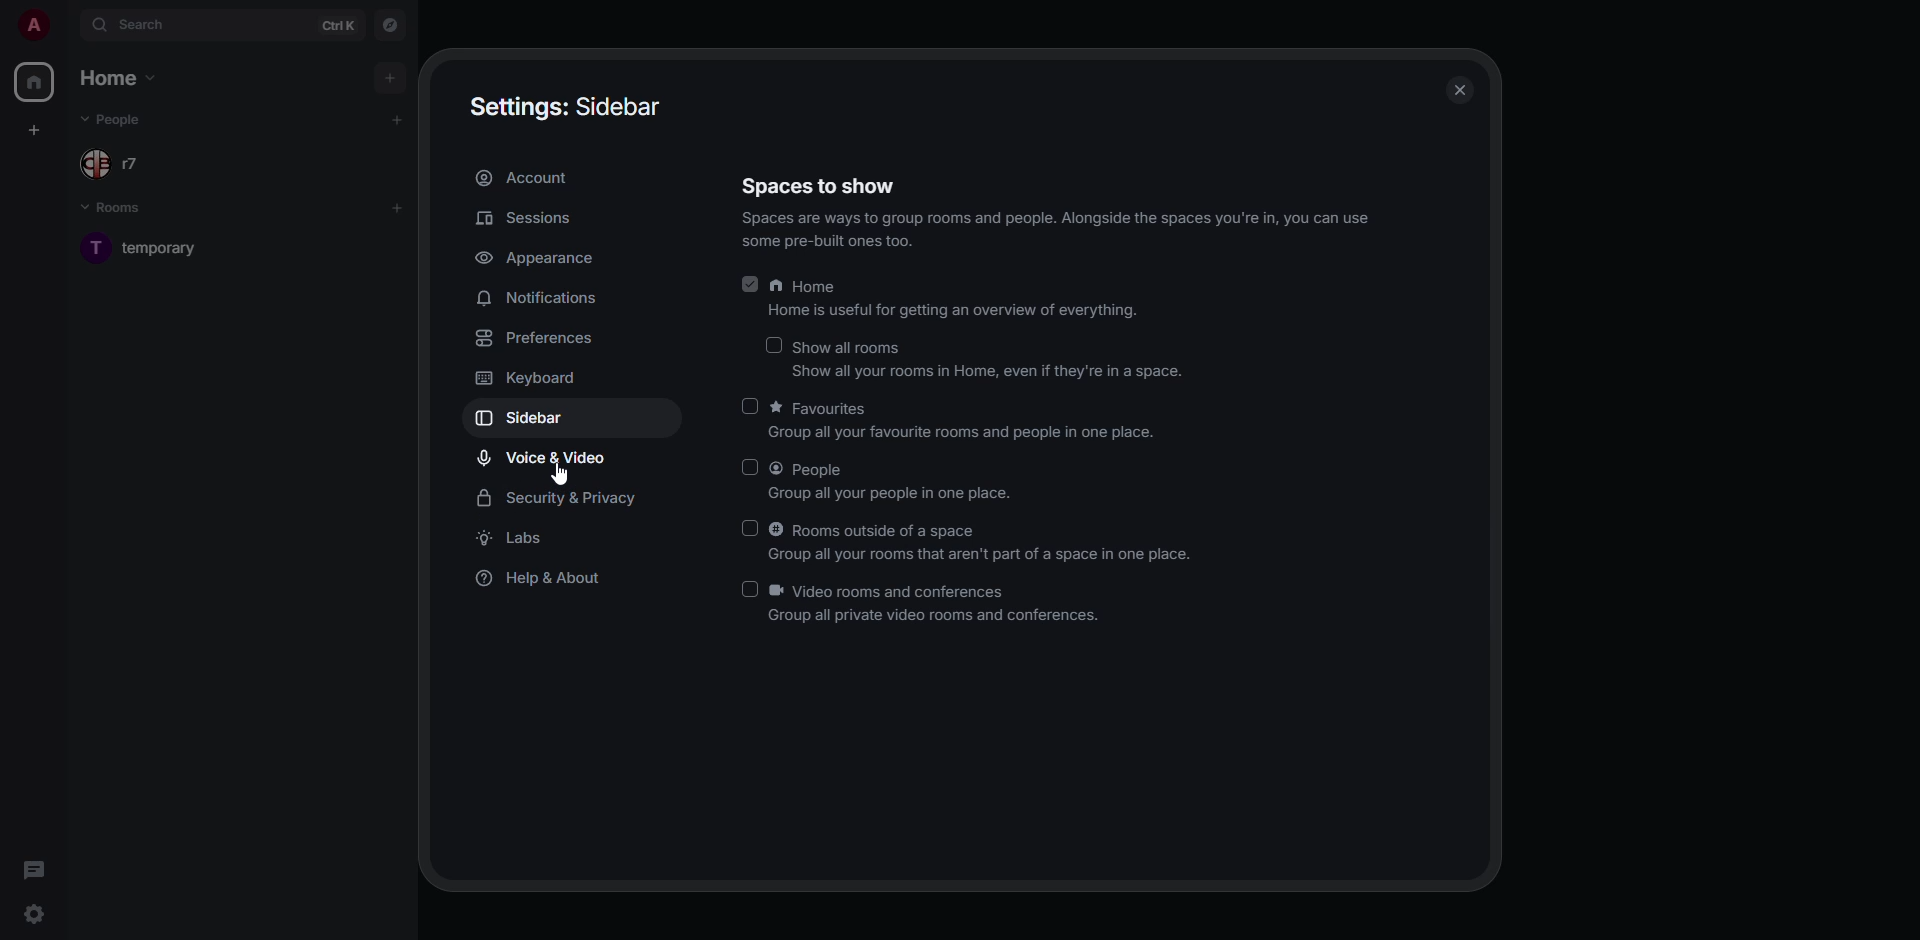 The image size is (1920, 940). I want to click on close, so click(1464, 91).